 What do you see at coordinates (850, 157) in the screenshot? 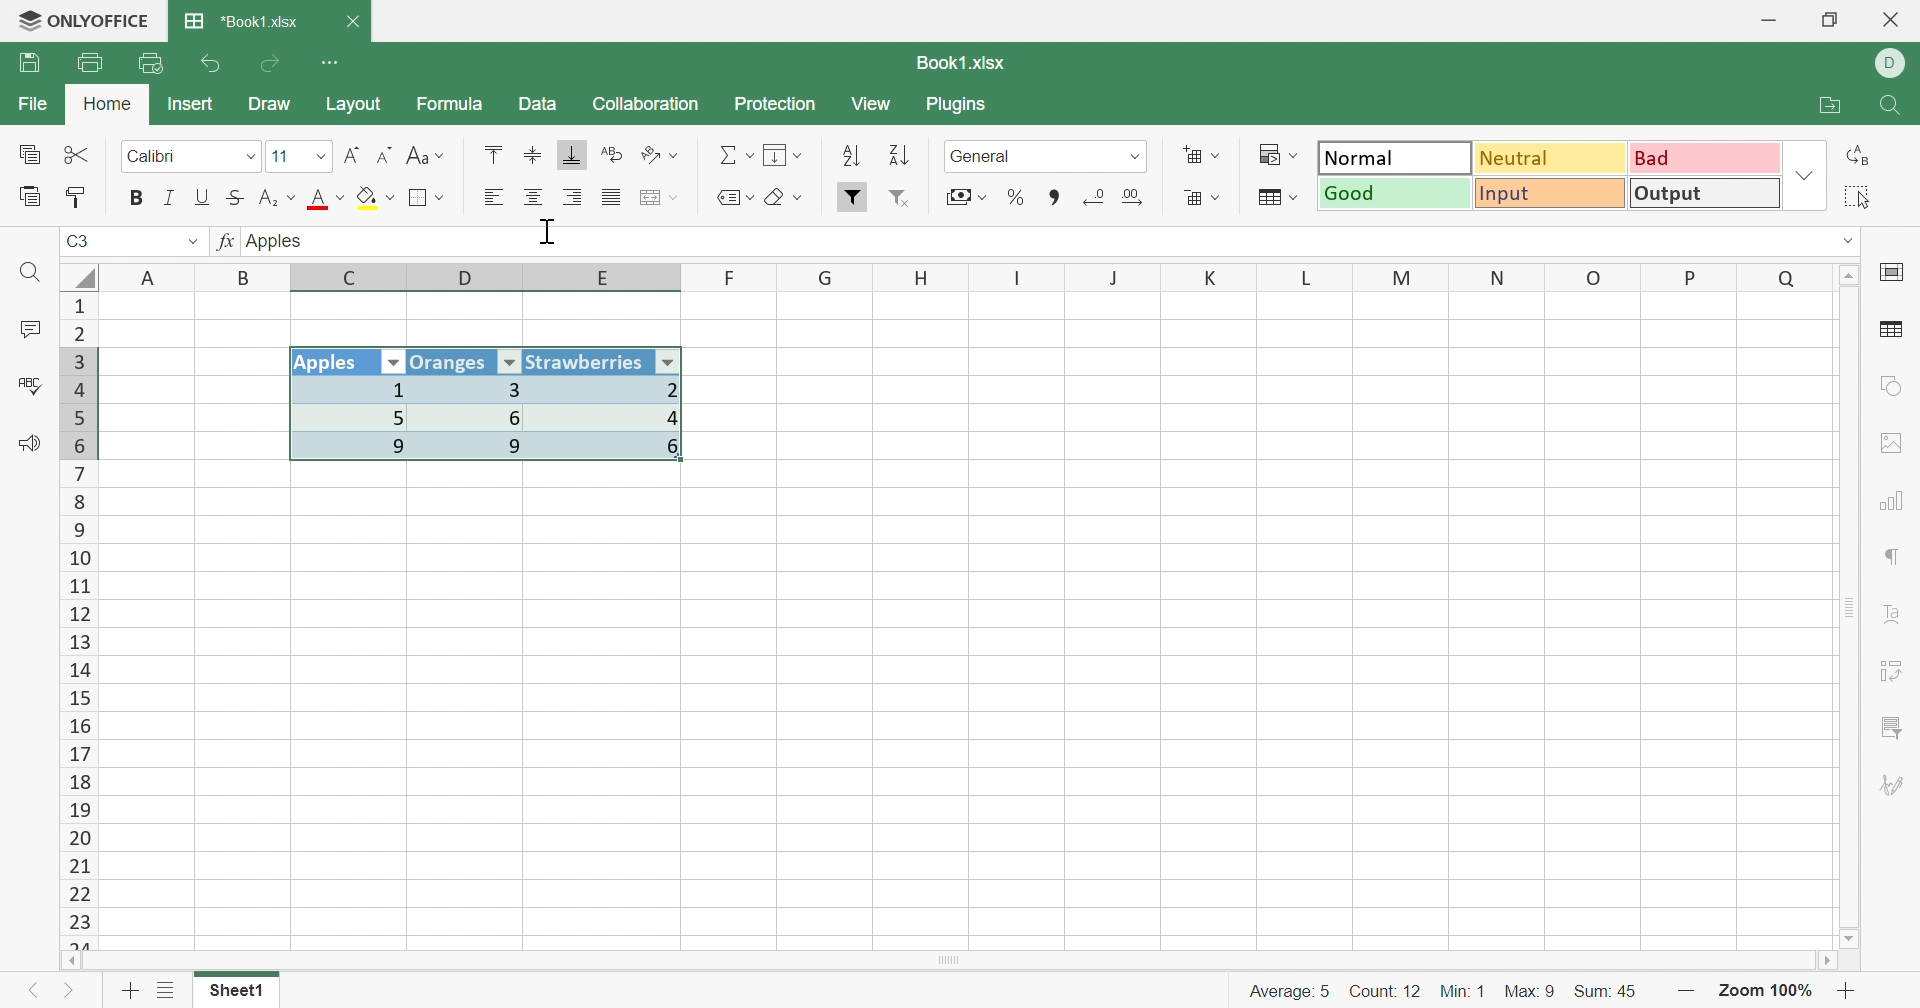
I see `Ascending order` at bounding box center [850, 157].